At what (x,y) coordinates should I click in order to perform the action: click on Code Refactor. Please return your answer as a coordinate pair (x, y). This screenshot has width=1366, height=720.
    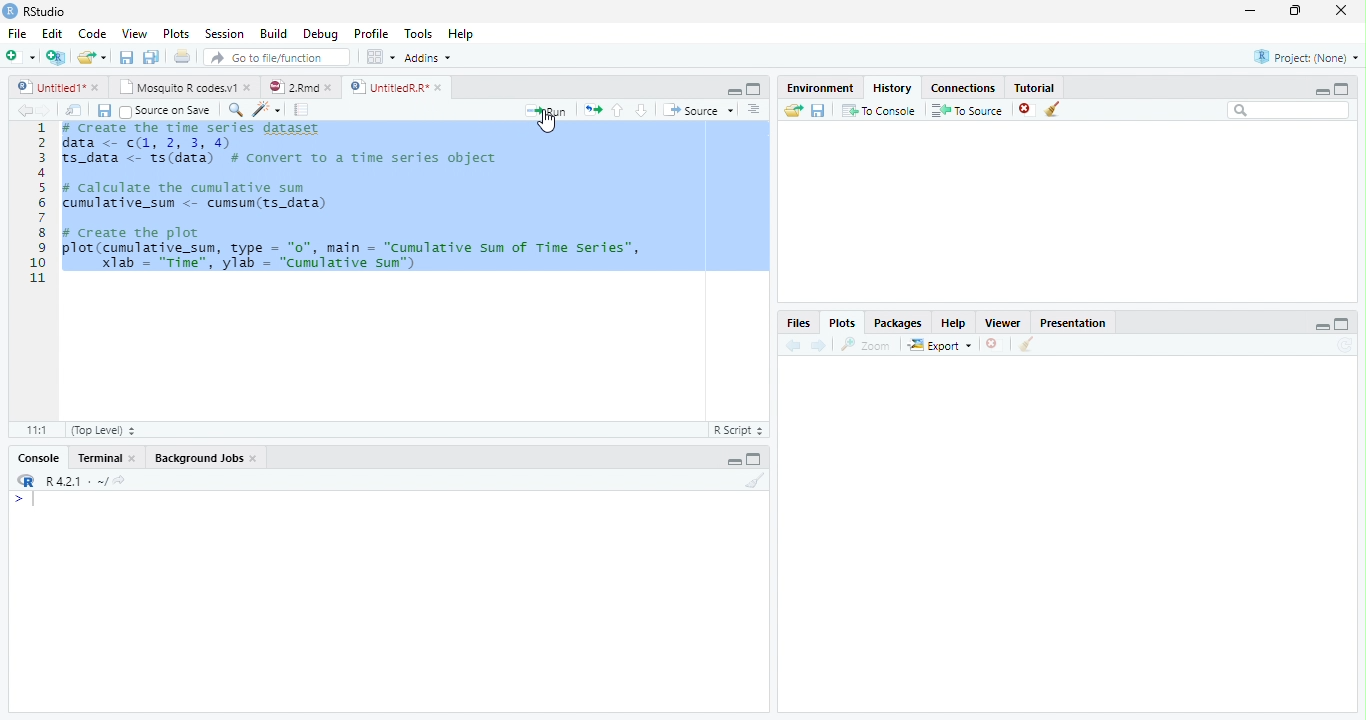
    Looking at the image, I should click on (269, 109).